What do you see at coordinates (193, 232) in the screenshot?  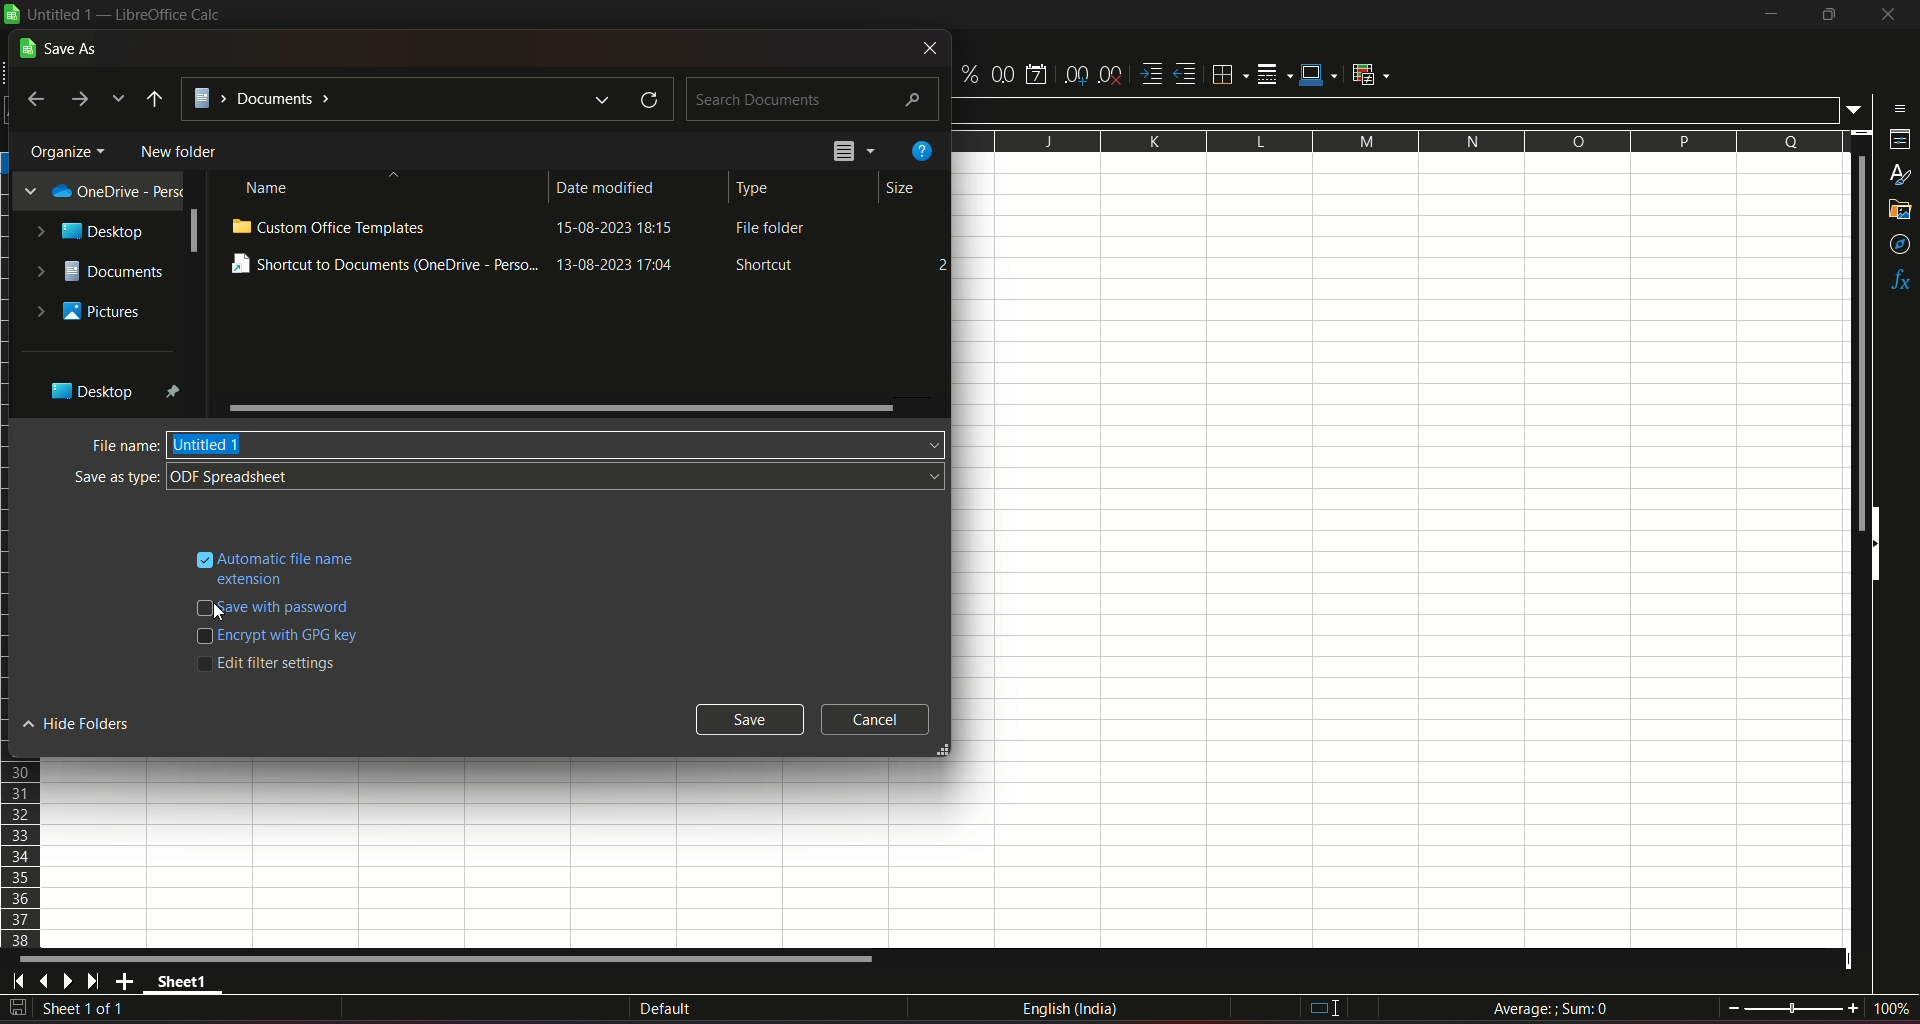 I see `scrollbar` at bounding box center [193, 232].